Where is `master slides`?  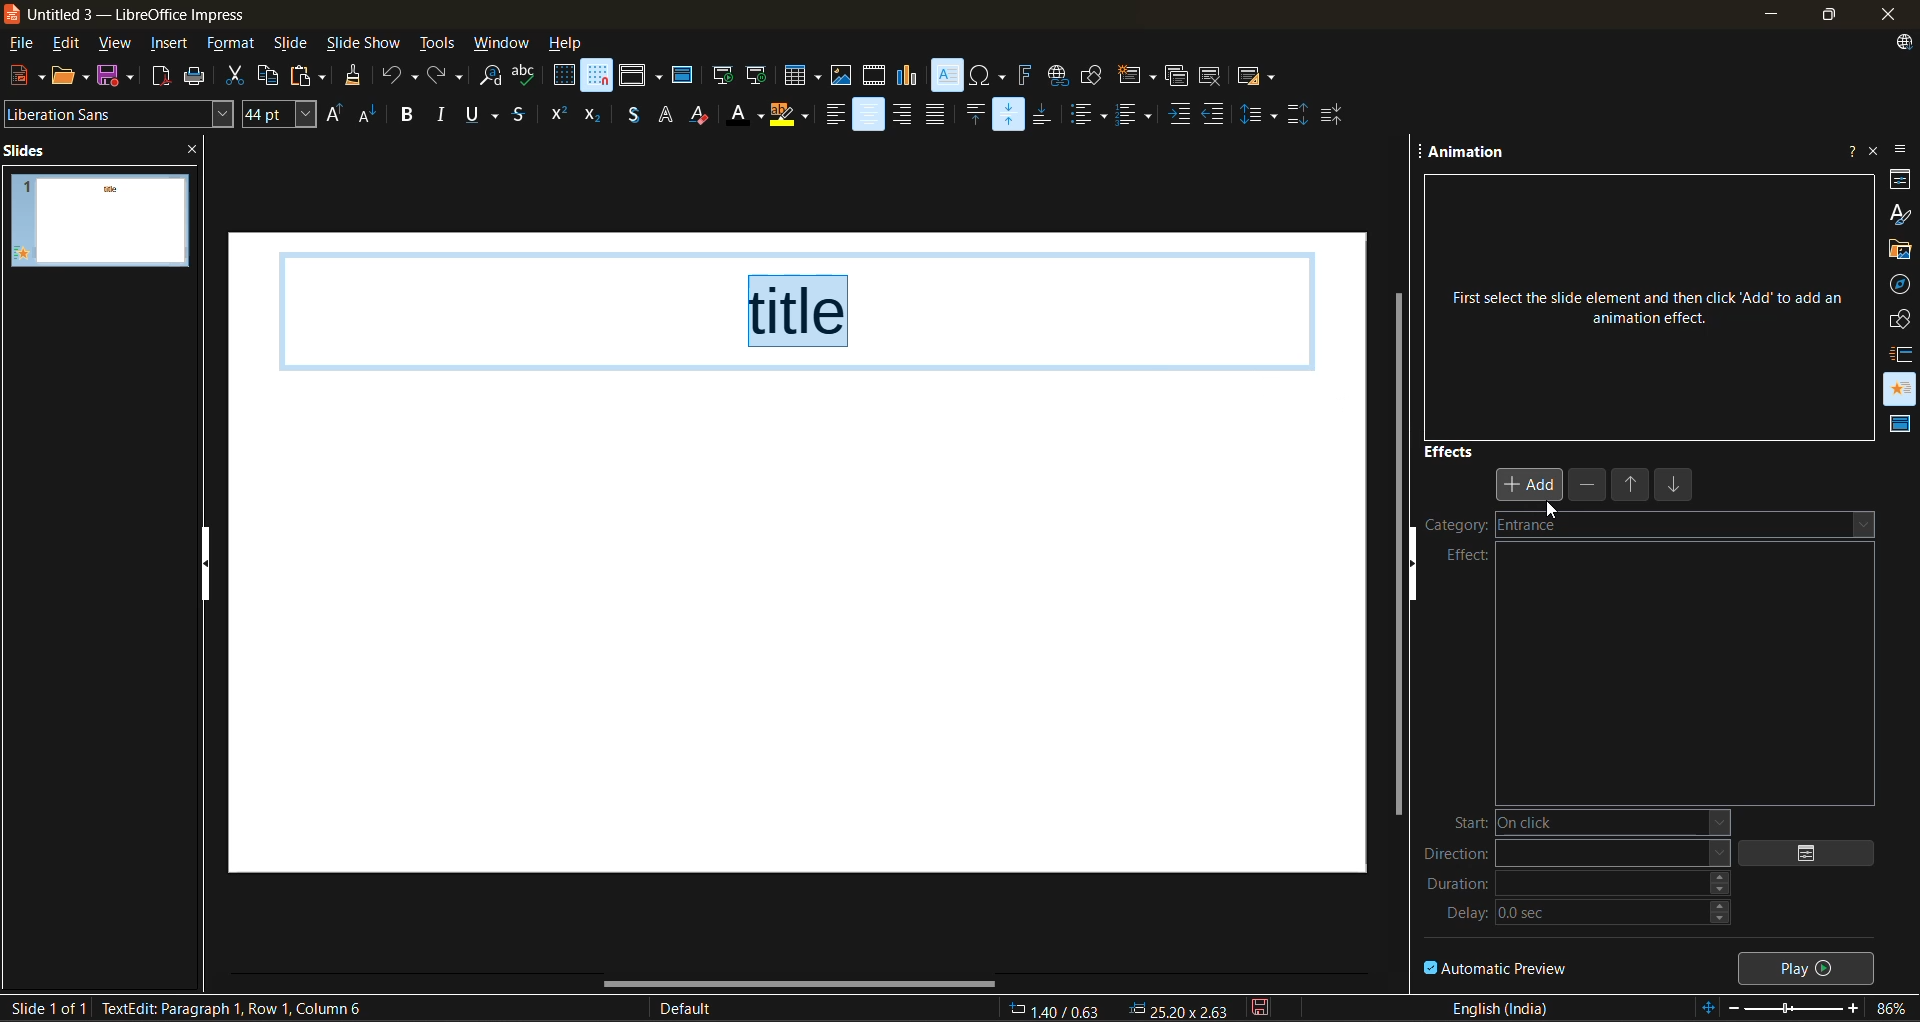
master slides is located at coordinates (1896, 425).